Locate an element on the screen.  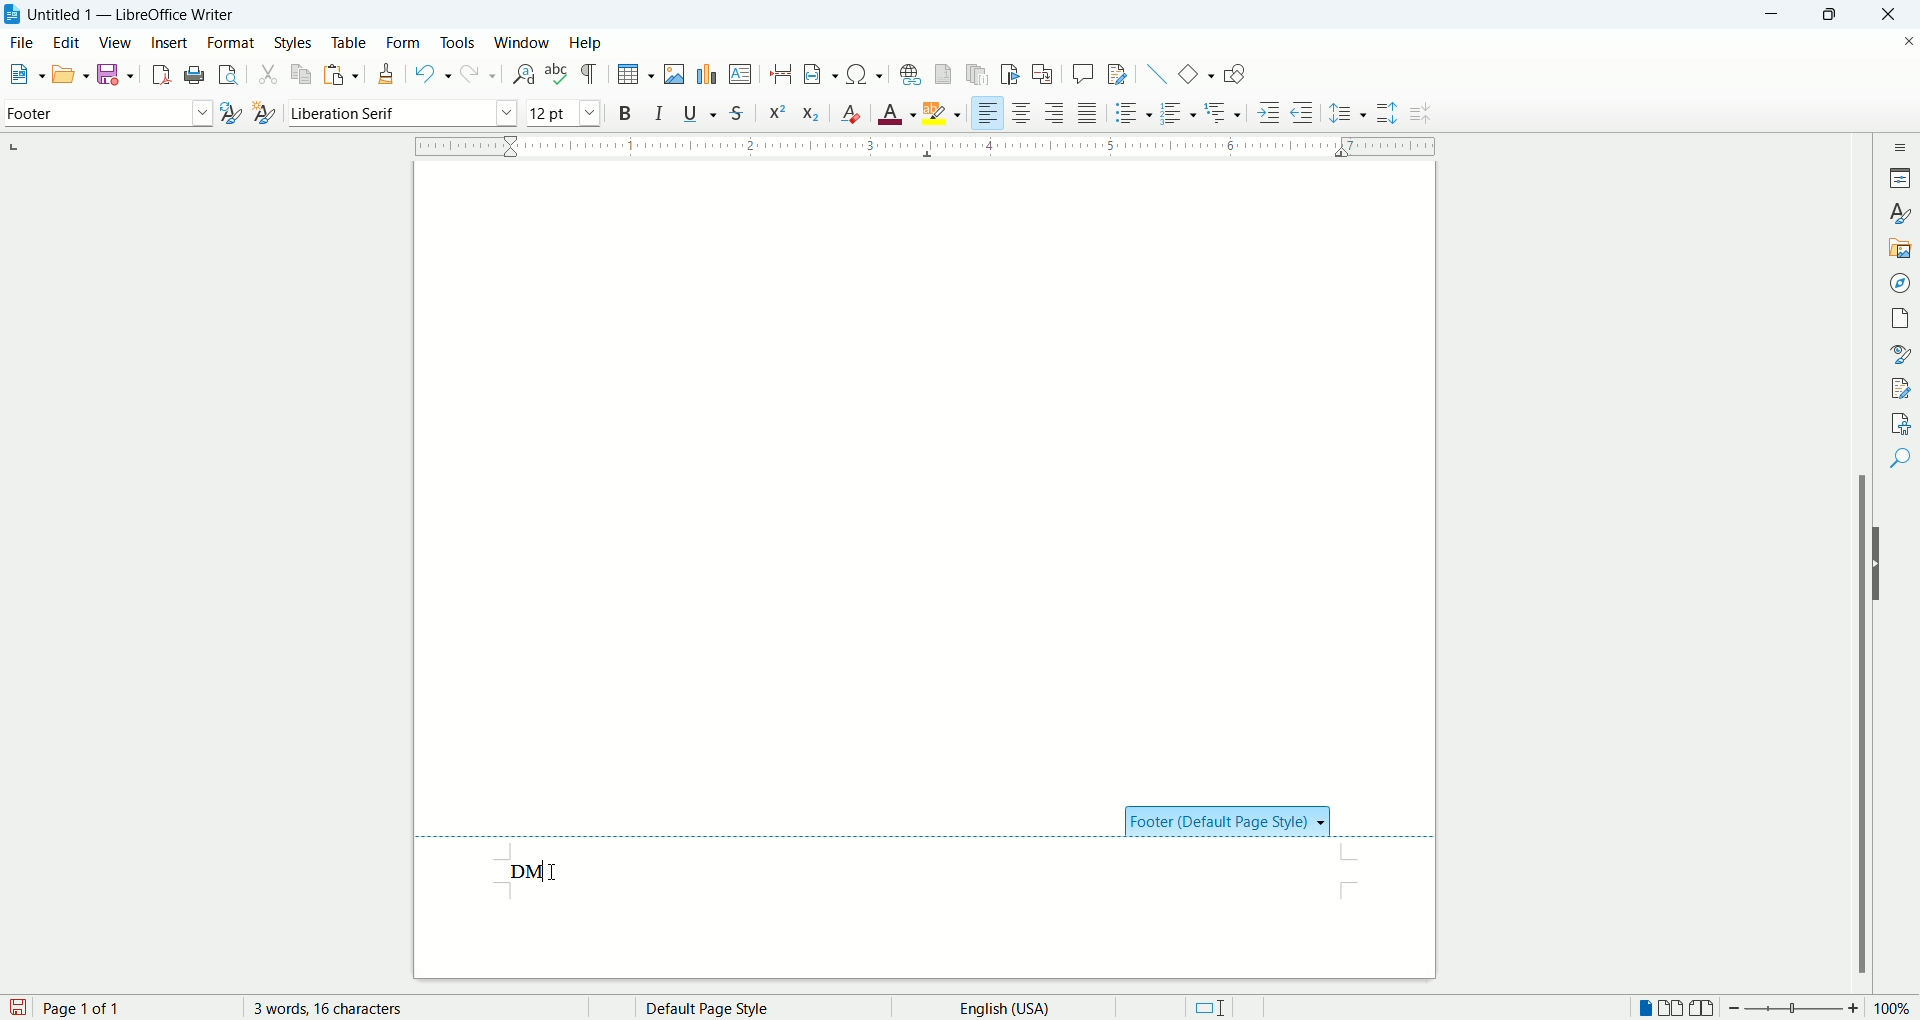
styles is located at coordinates (1902, 213).